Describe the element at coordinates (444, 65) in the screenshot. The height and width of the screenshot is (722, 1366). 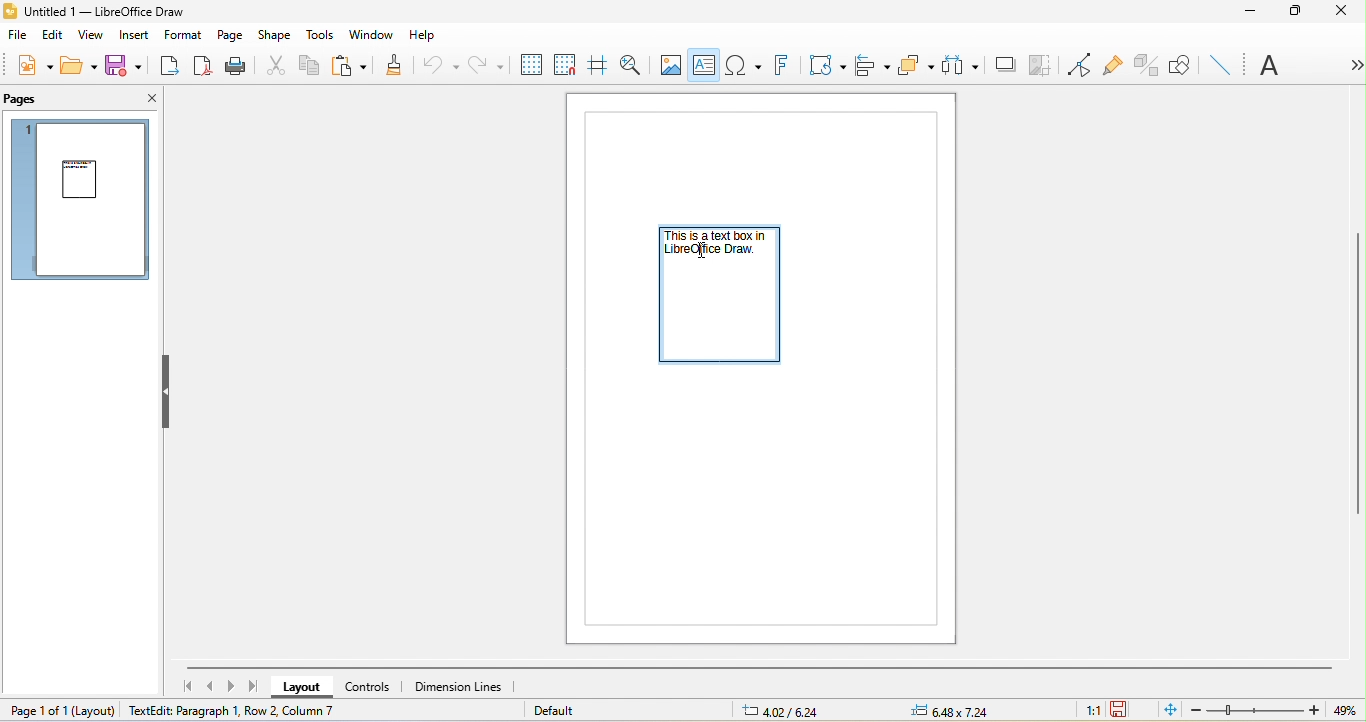
I see `undo` at that location.